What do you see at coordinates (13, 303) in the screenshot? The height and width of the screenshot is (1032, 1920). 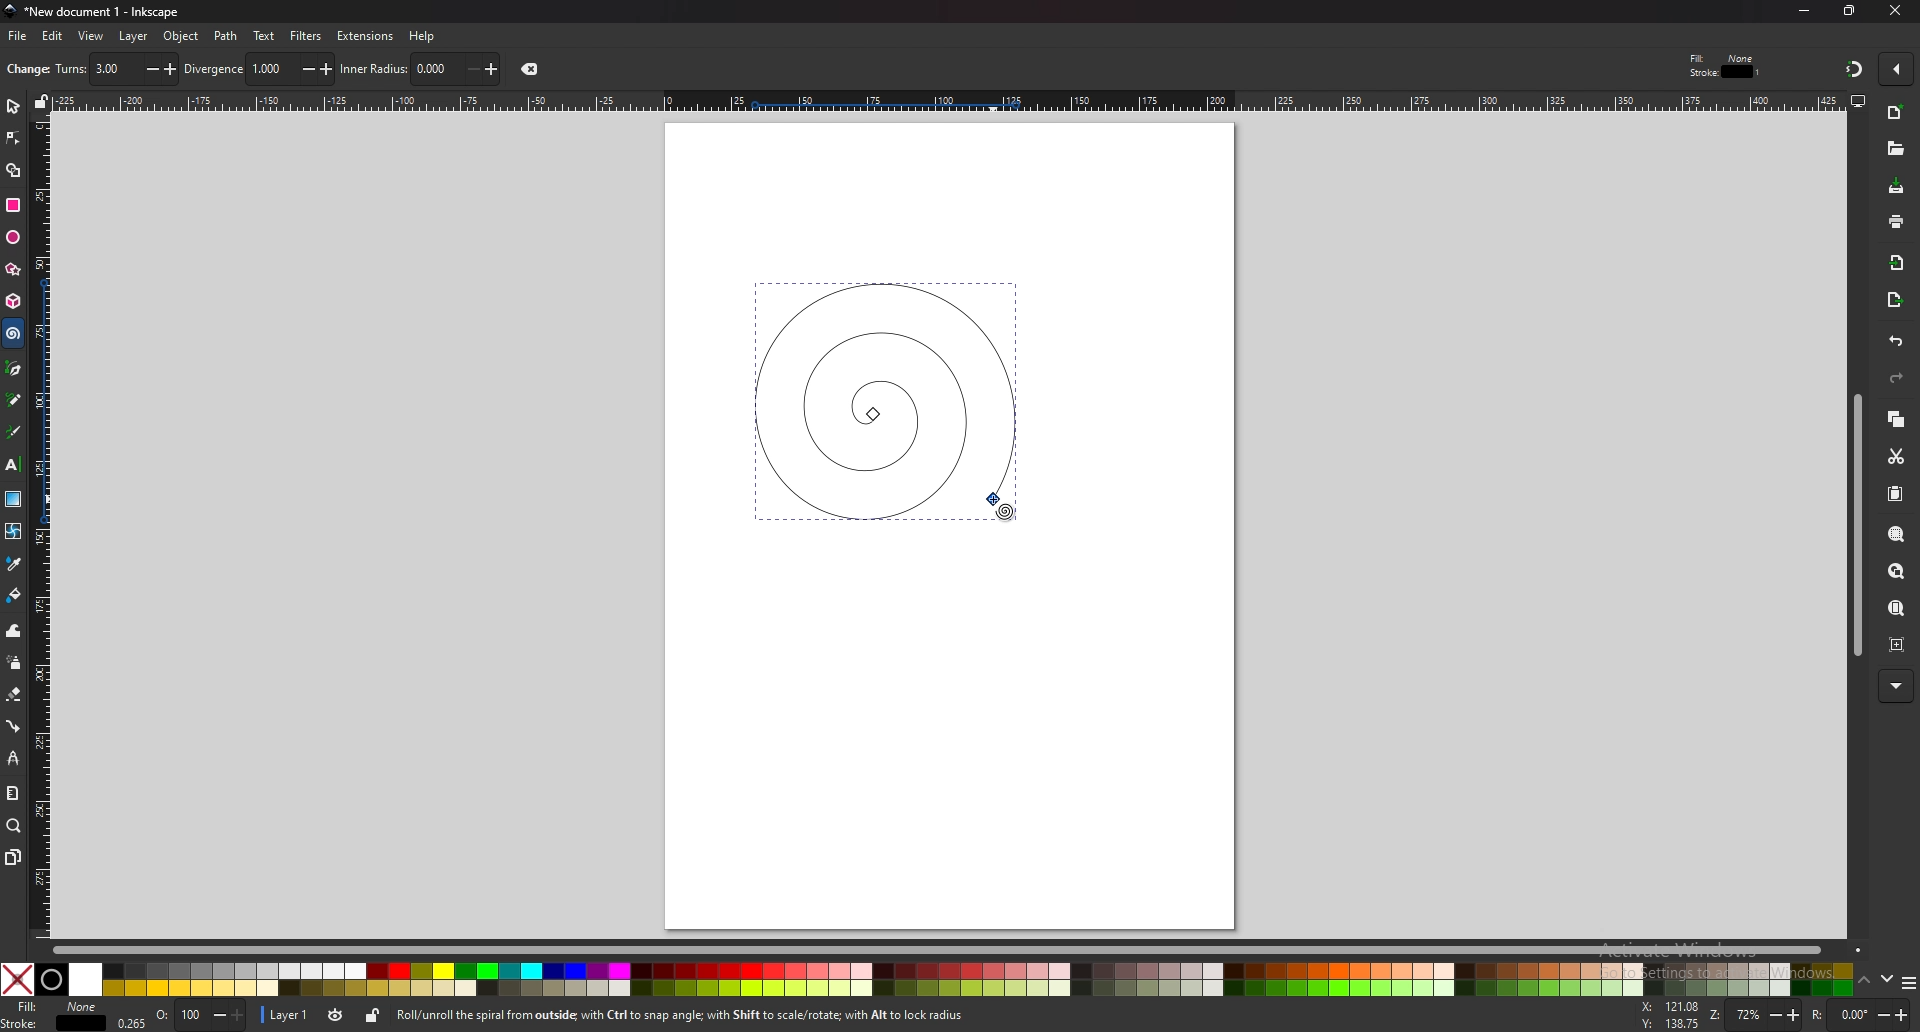 I see `3d box` at bounding box center [13, 303].